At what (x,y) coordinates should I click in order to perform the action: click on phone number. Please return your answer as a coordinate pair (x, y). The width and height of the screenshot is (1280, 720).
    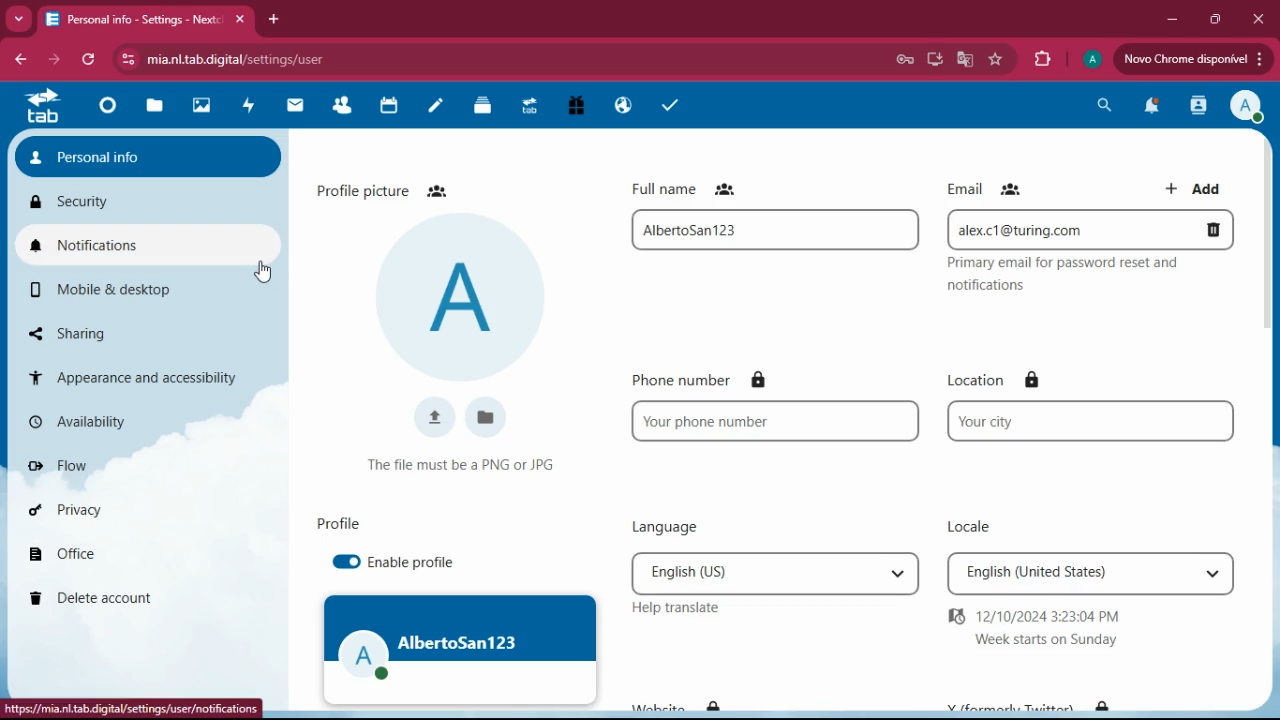
    Looking at the image, I should click on (717, 380).